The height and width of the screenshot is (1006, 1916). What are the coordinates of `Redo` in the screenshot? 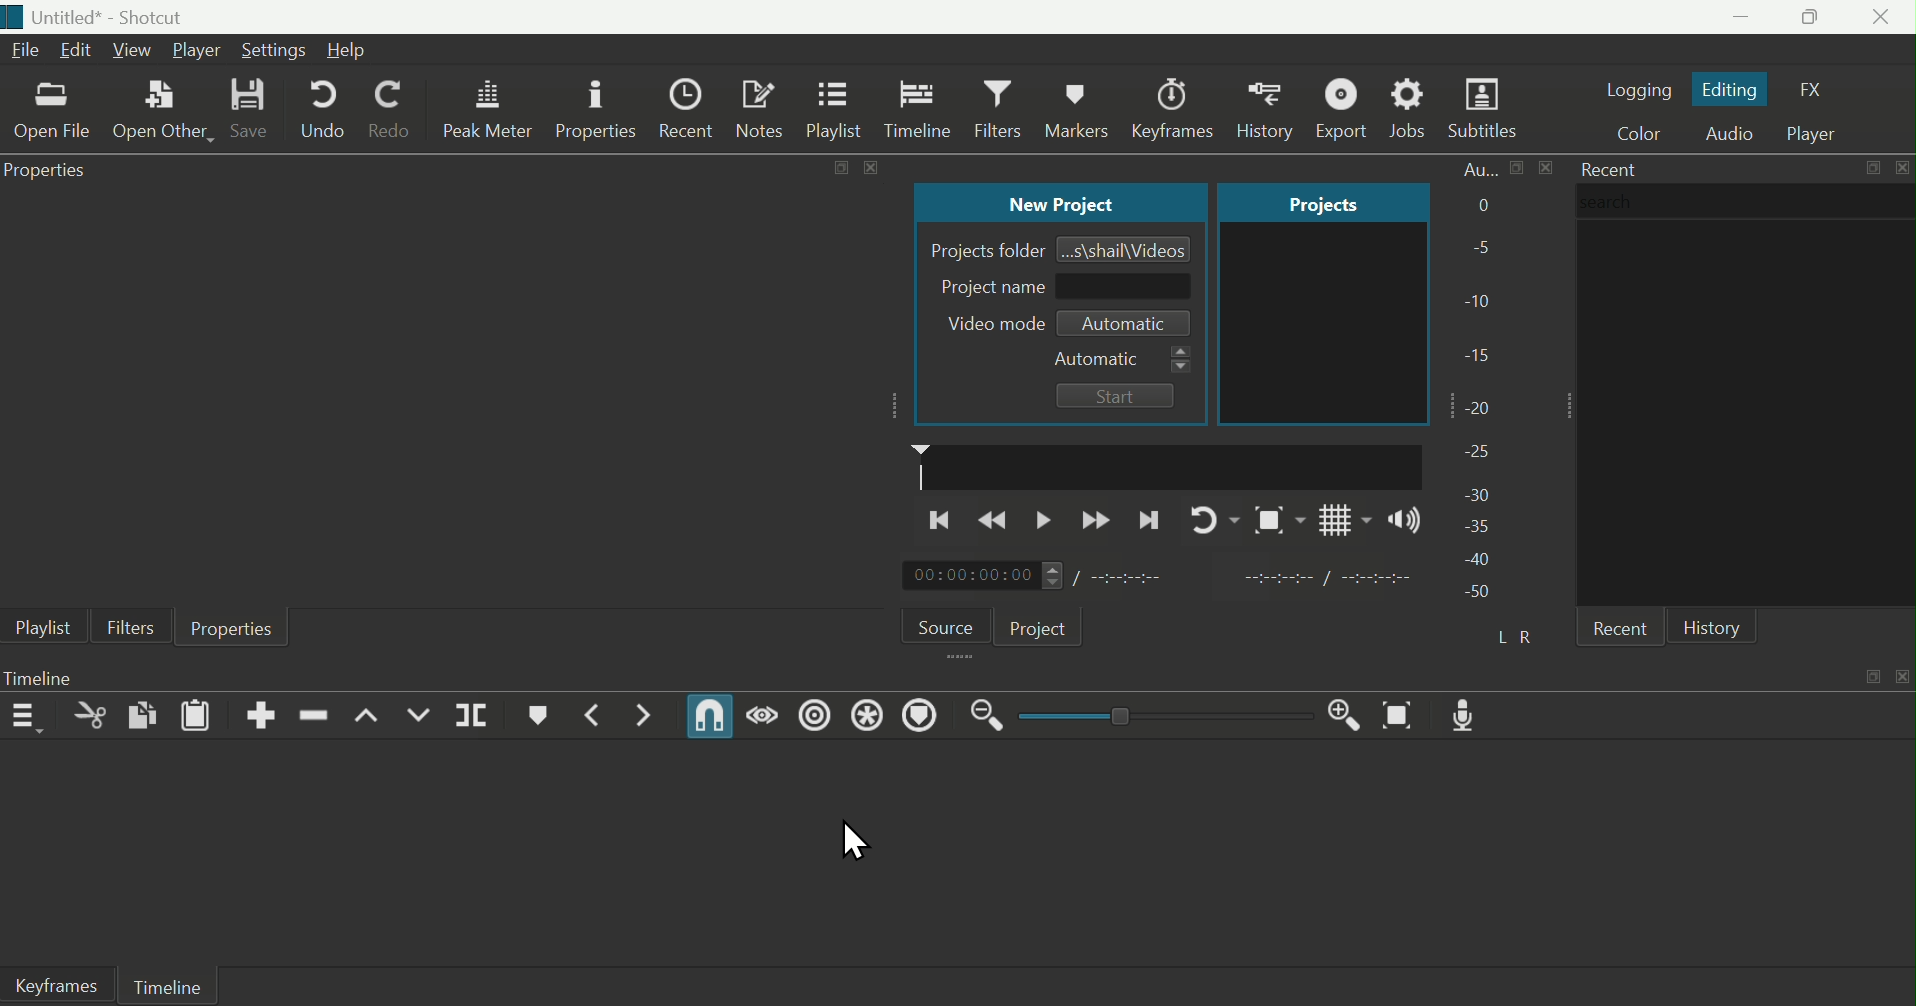 It's located at (396, 113).